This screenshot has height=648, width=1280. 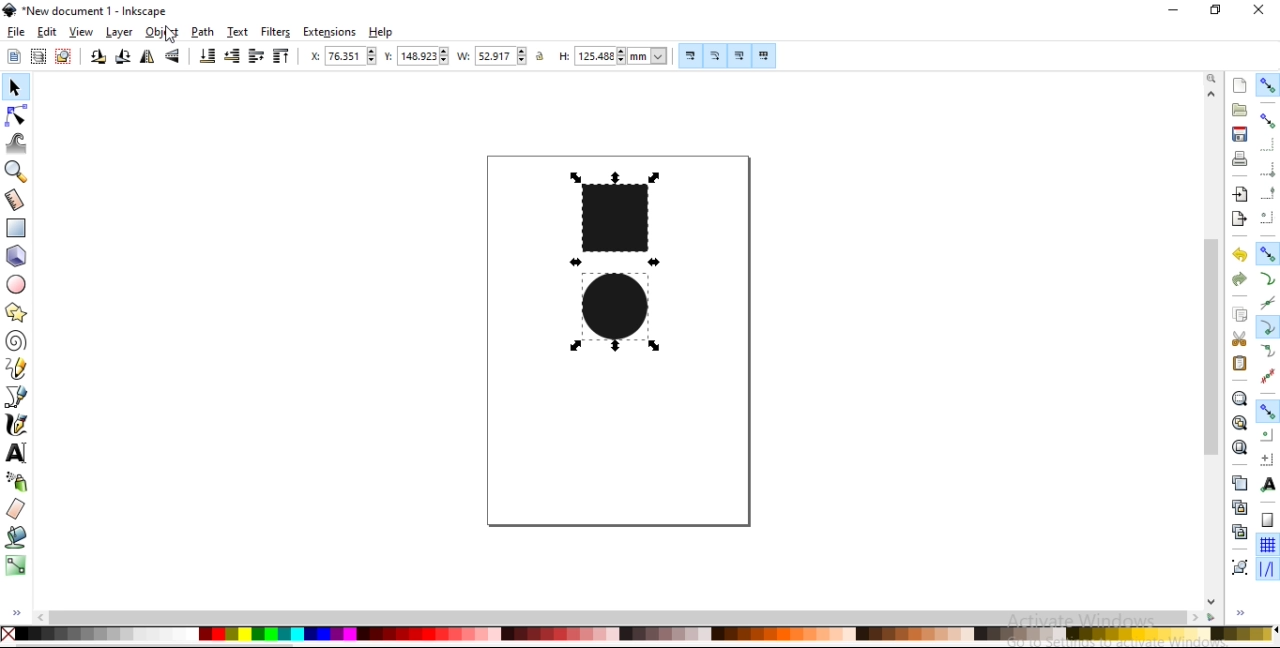 What do you see at coordinates (1239, 399) in the screenshot?
I see `zoom to fit selection` at bounding box center [1239, 399].